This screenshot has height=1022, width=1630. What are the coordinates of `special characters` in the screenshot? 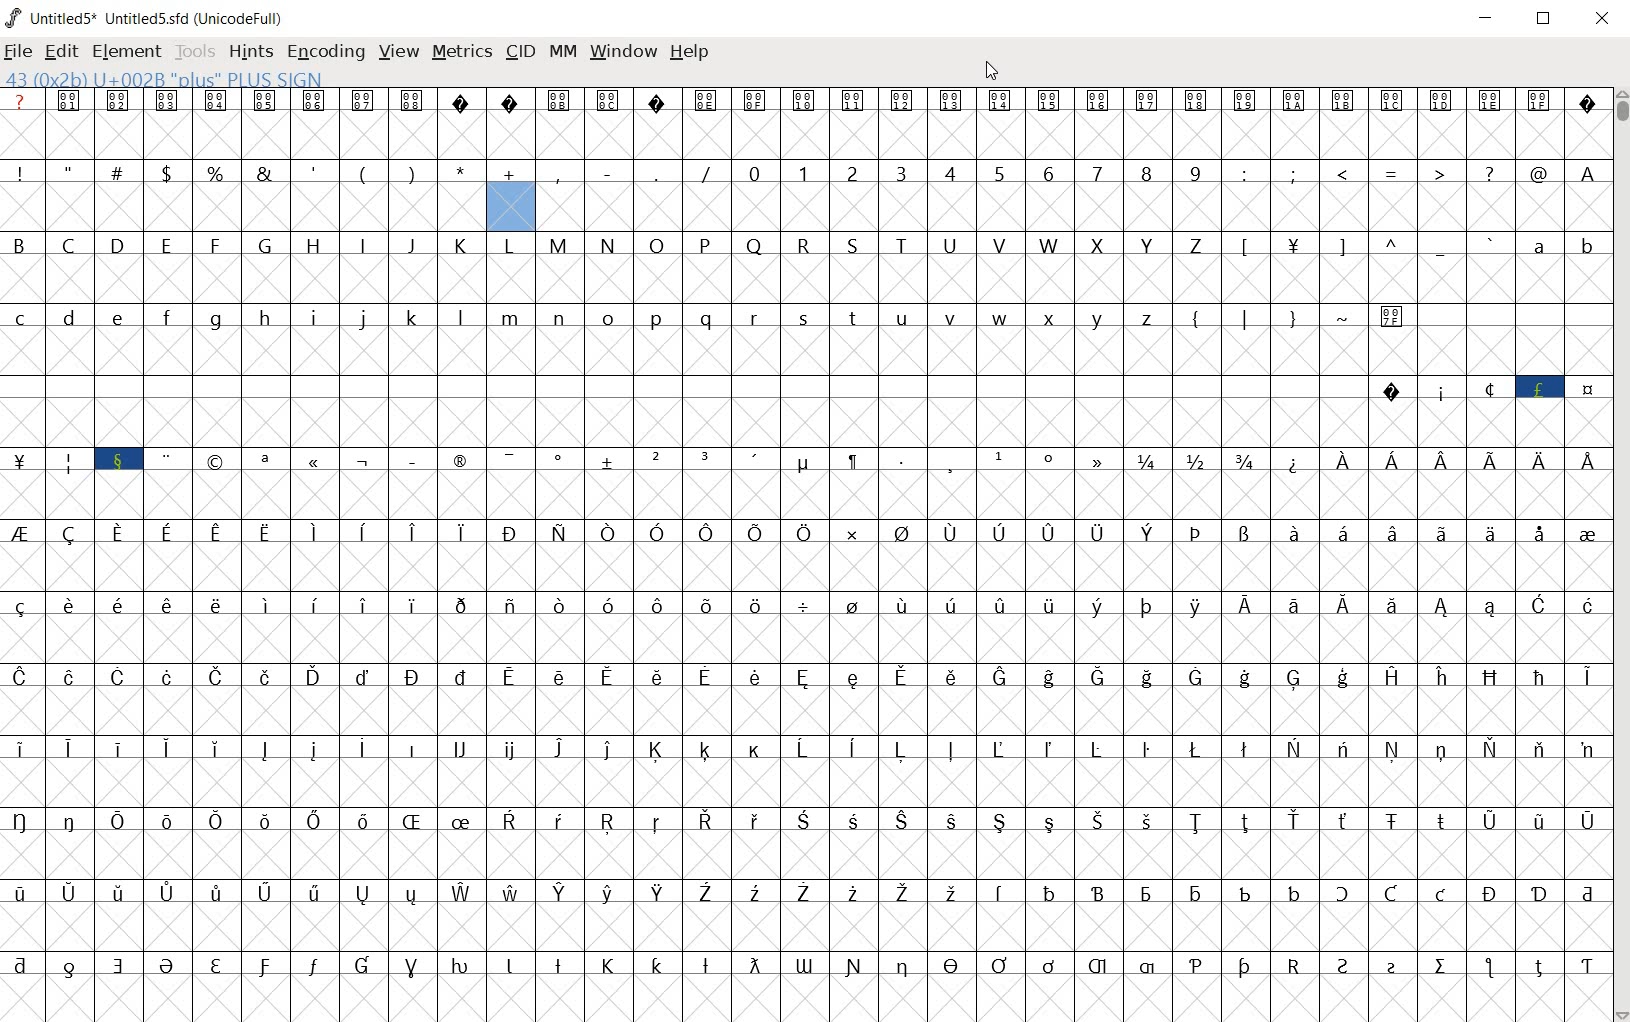 It's located at (1416, 268).